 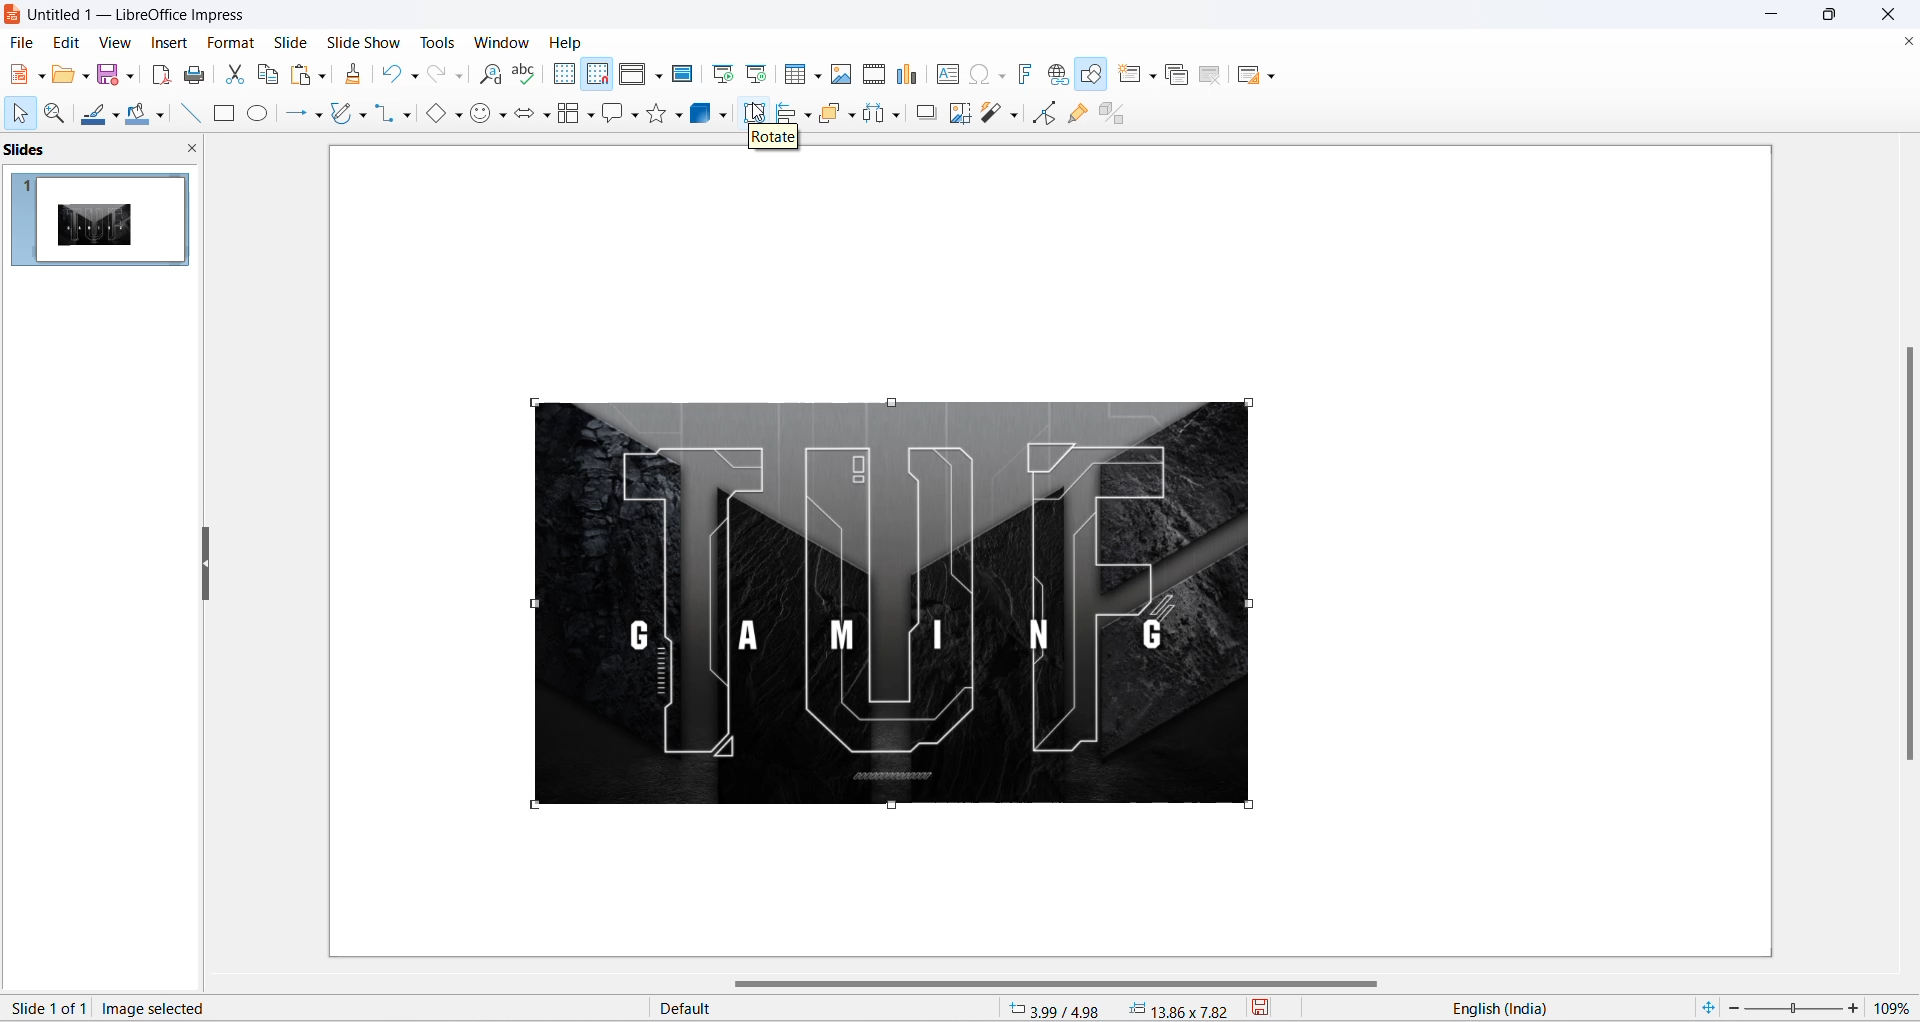 What do you see at coordinates (836, 112) in the screenshot?
I see `arrange` at bounding box center [836, 112].